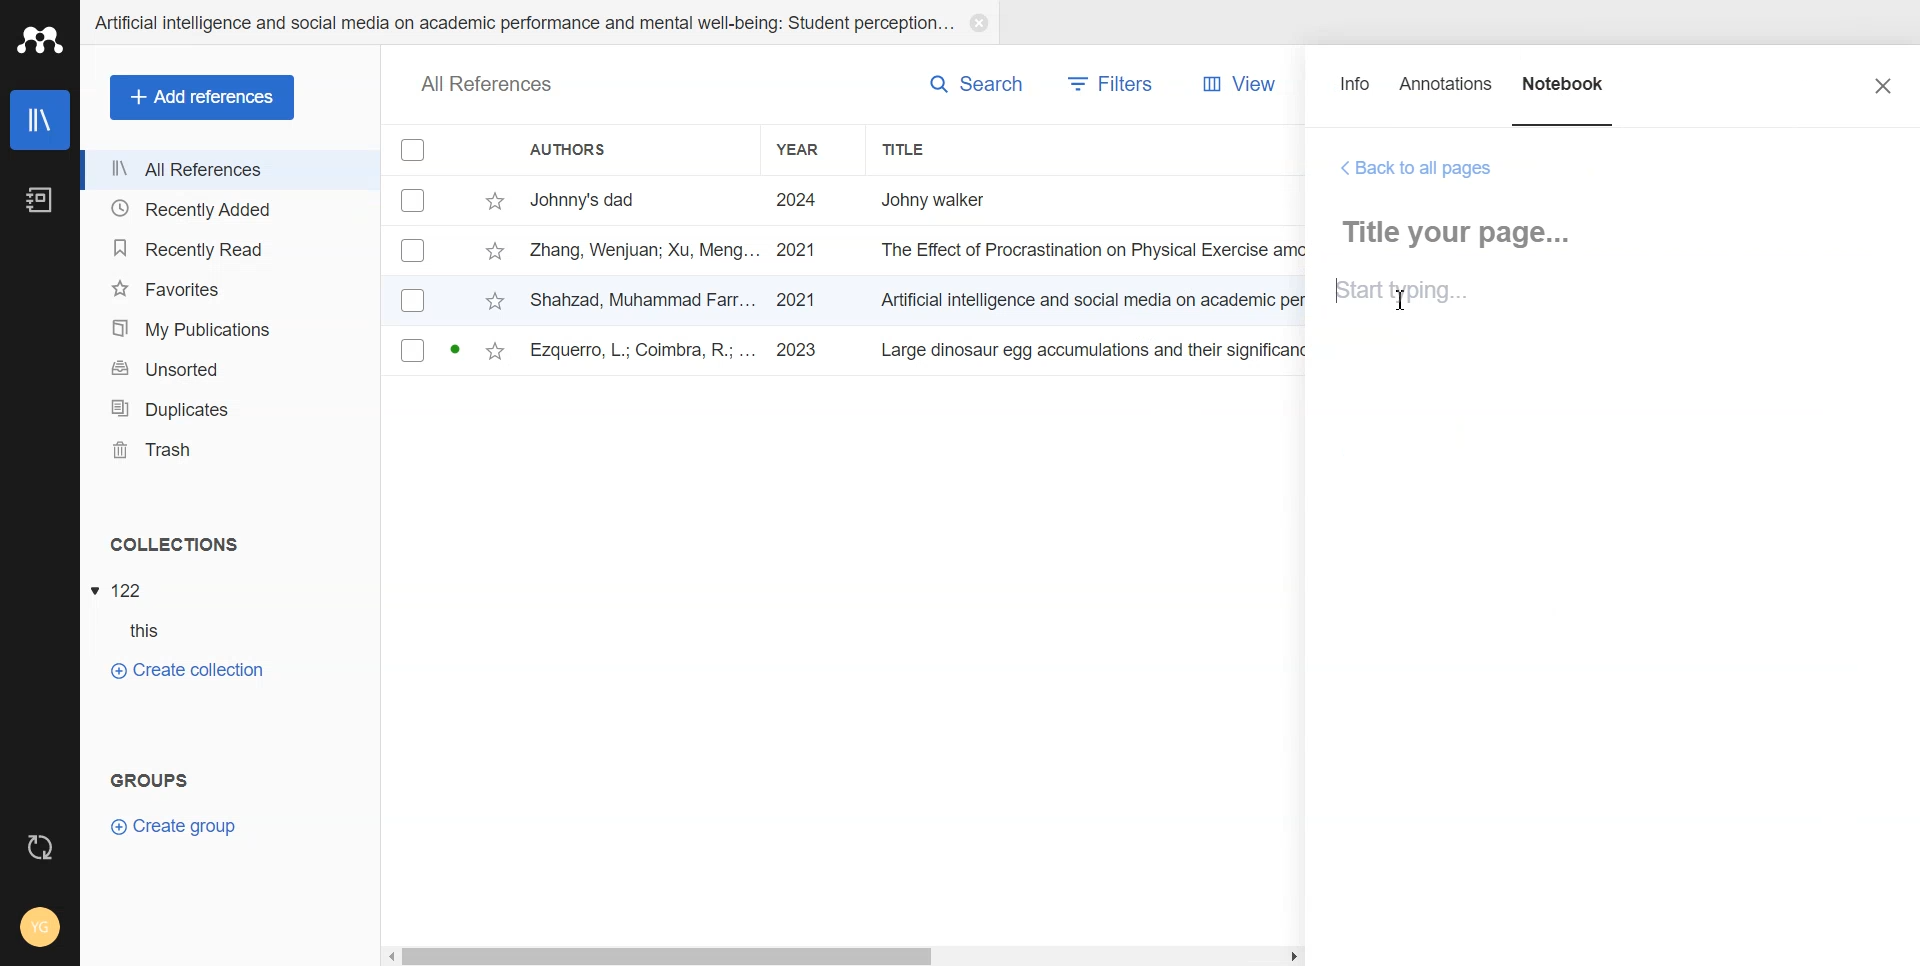 This screenshot has height=966, width=1920. I want to click on Library, so click(42, 120).